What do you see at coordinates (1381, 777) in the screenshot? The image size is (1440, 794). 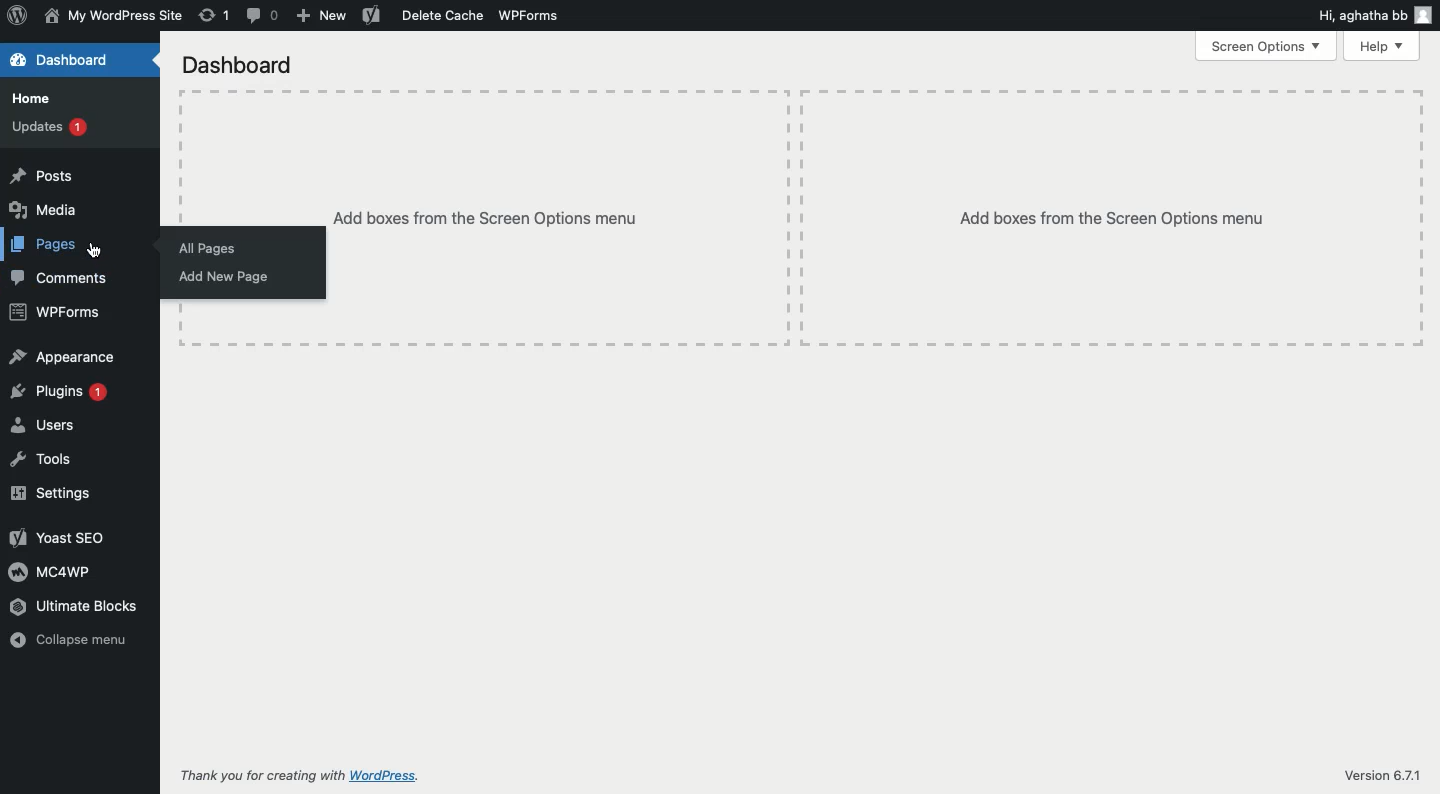 I see `Version 6.7.1` at bounding box center [1381, 777].